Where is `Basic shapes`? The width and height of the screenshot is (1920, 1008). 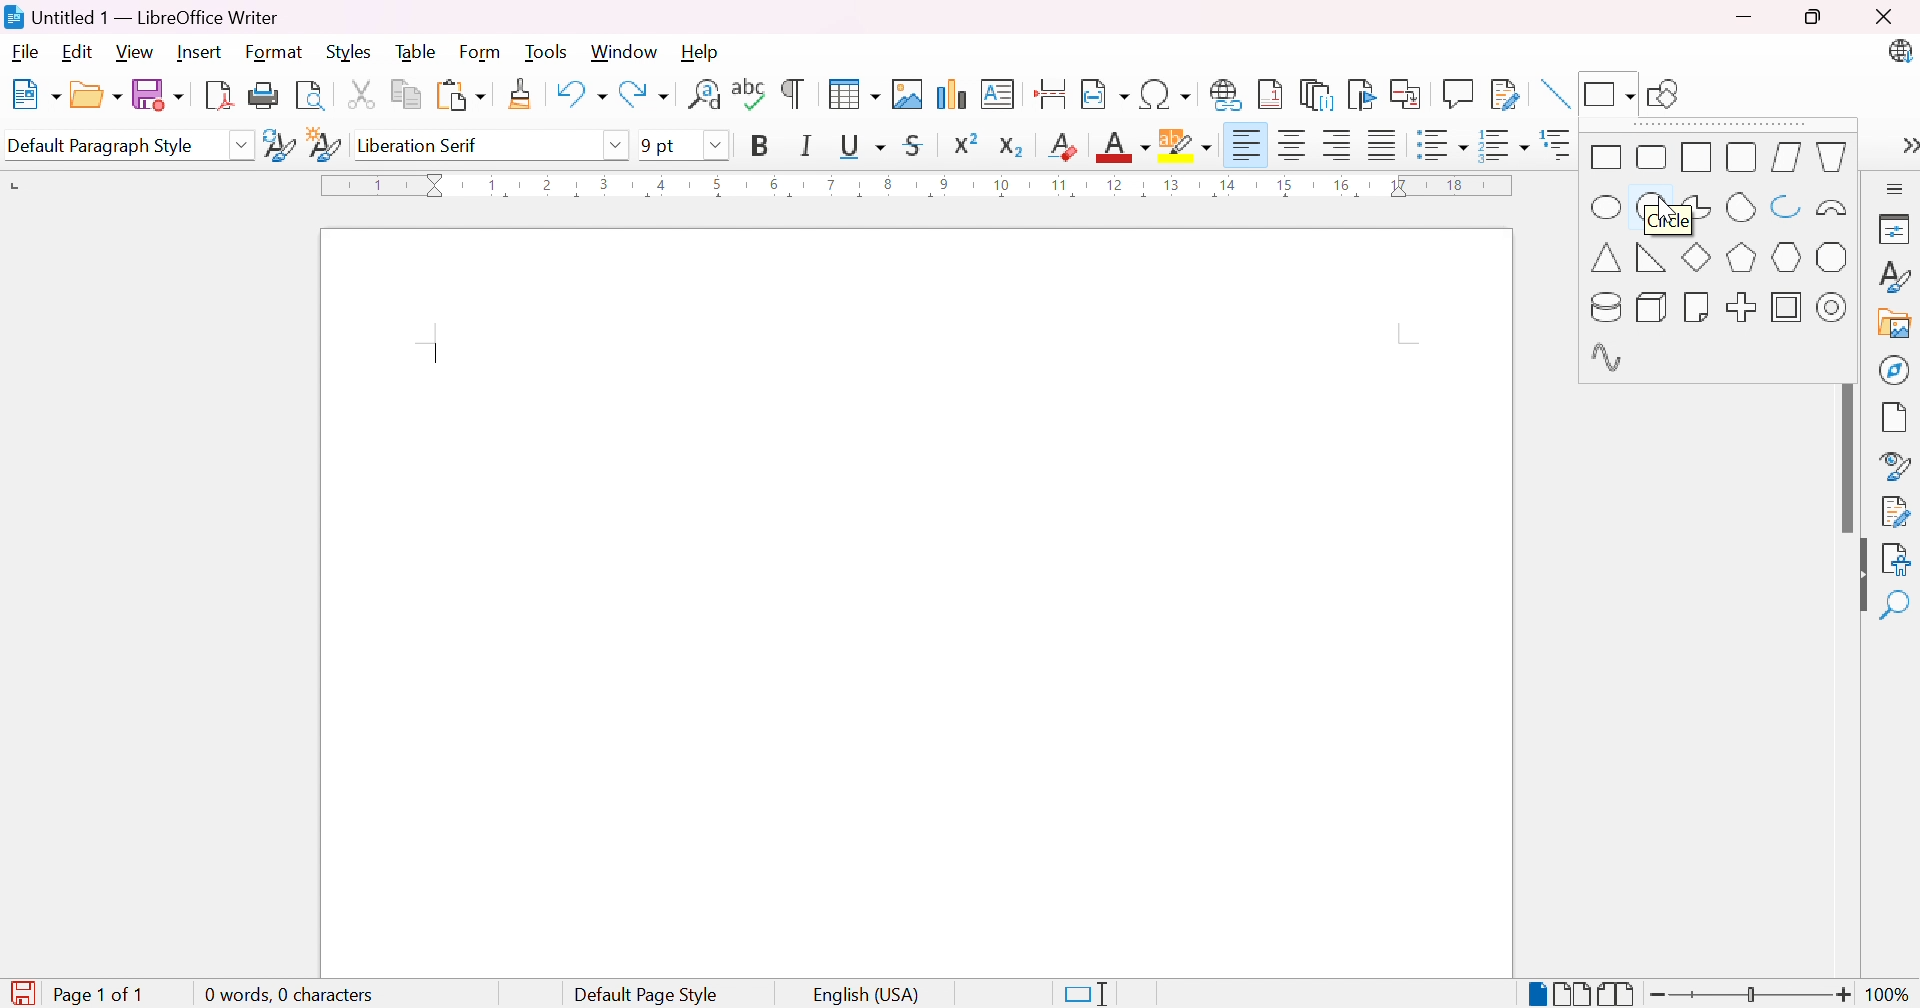 Basic shapes is located at coordinates (1607, 92).